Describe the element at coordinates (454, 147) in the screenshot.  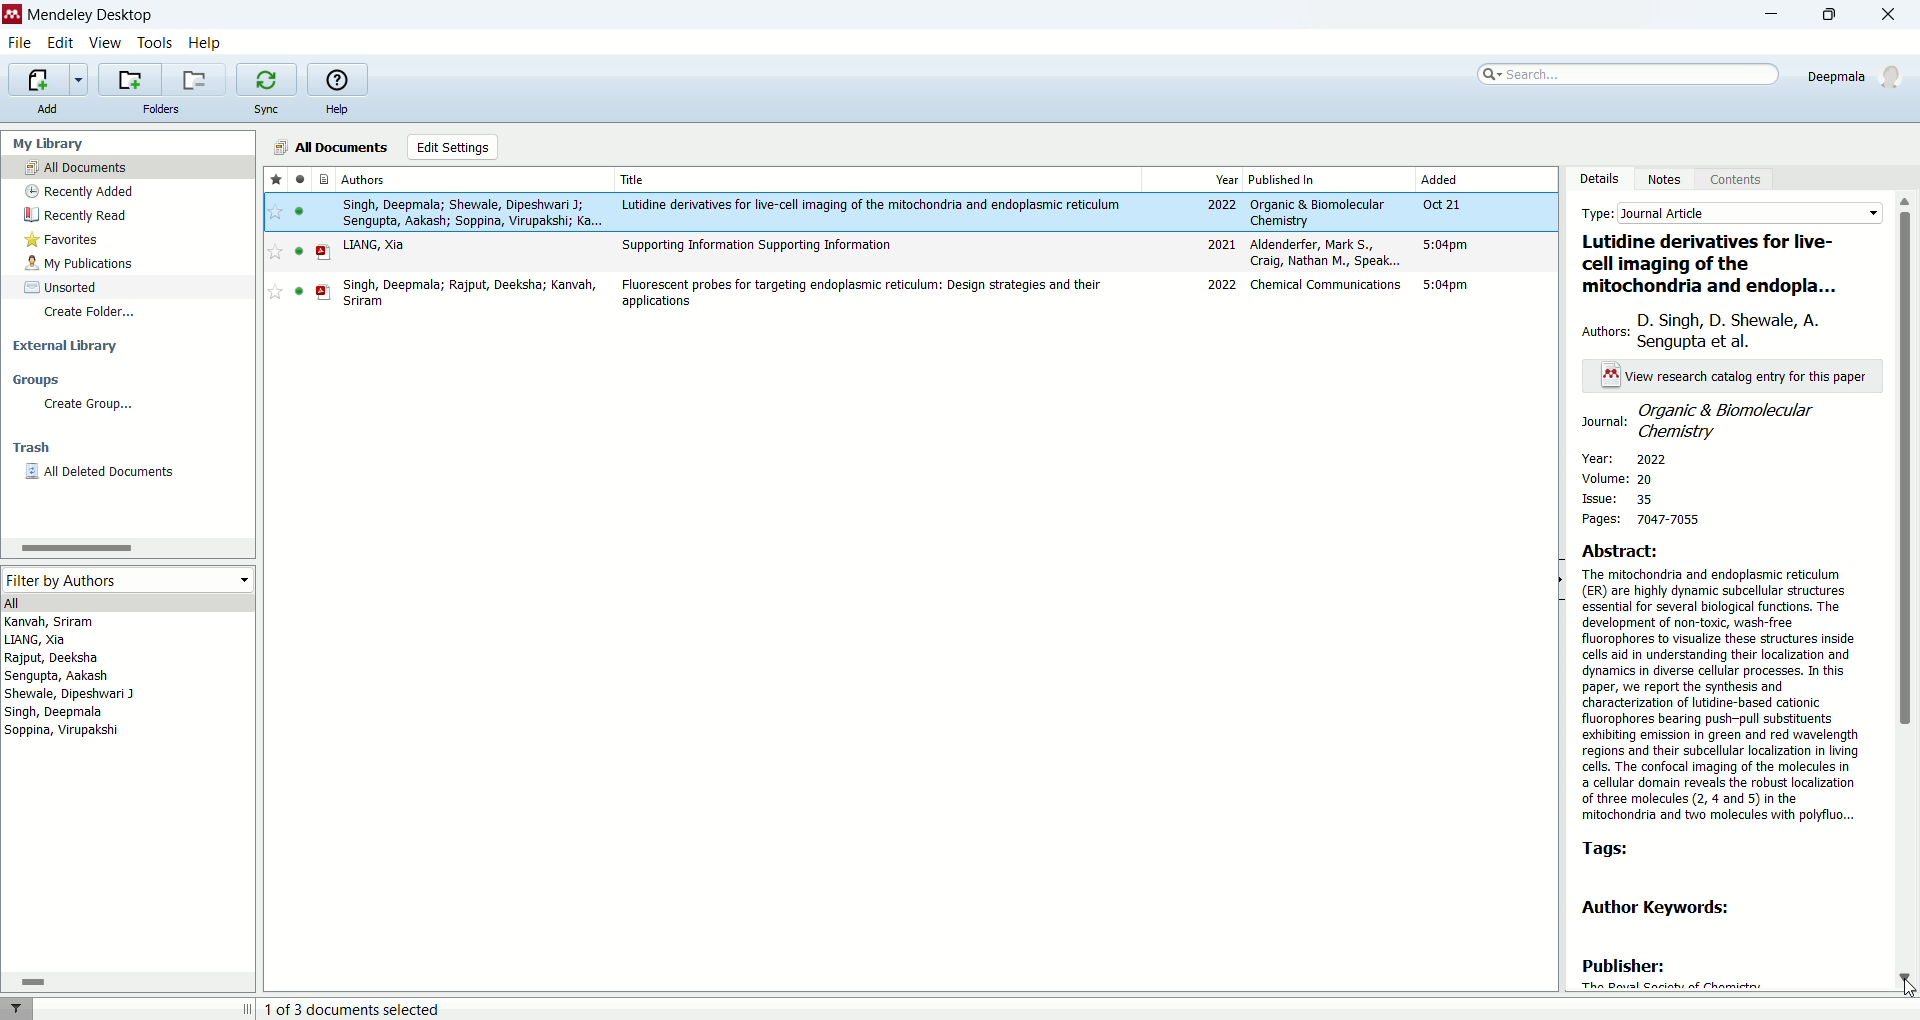
I see `edit settings` at that location.